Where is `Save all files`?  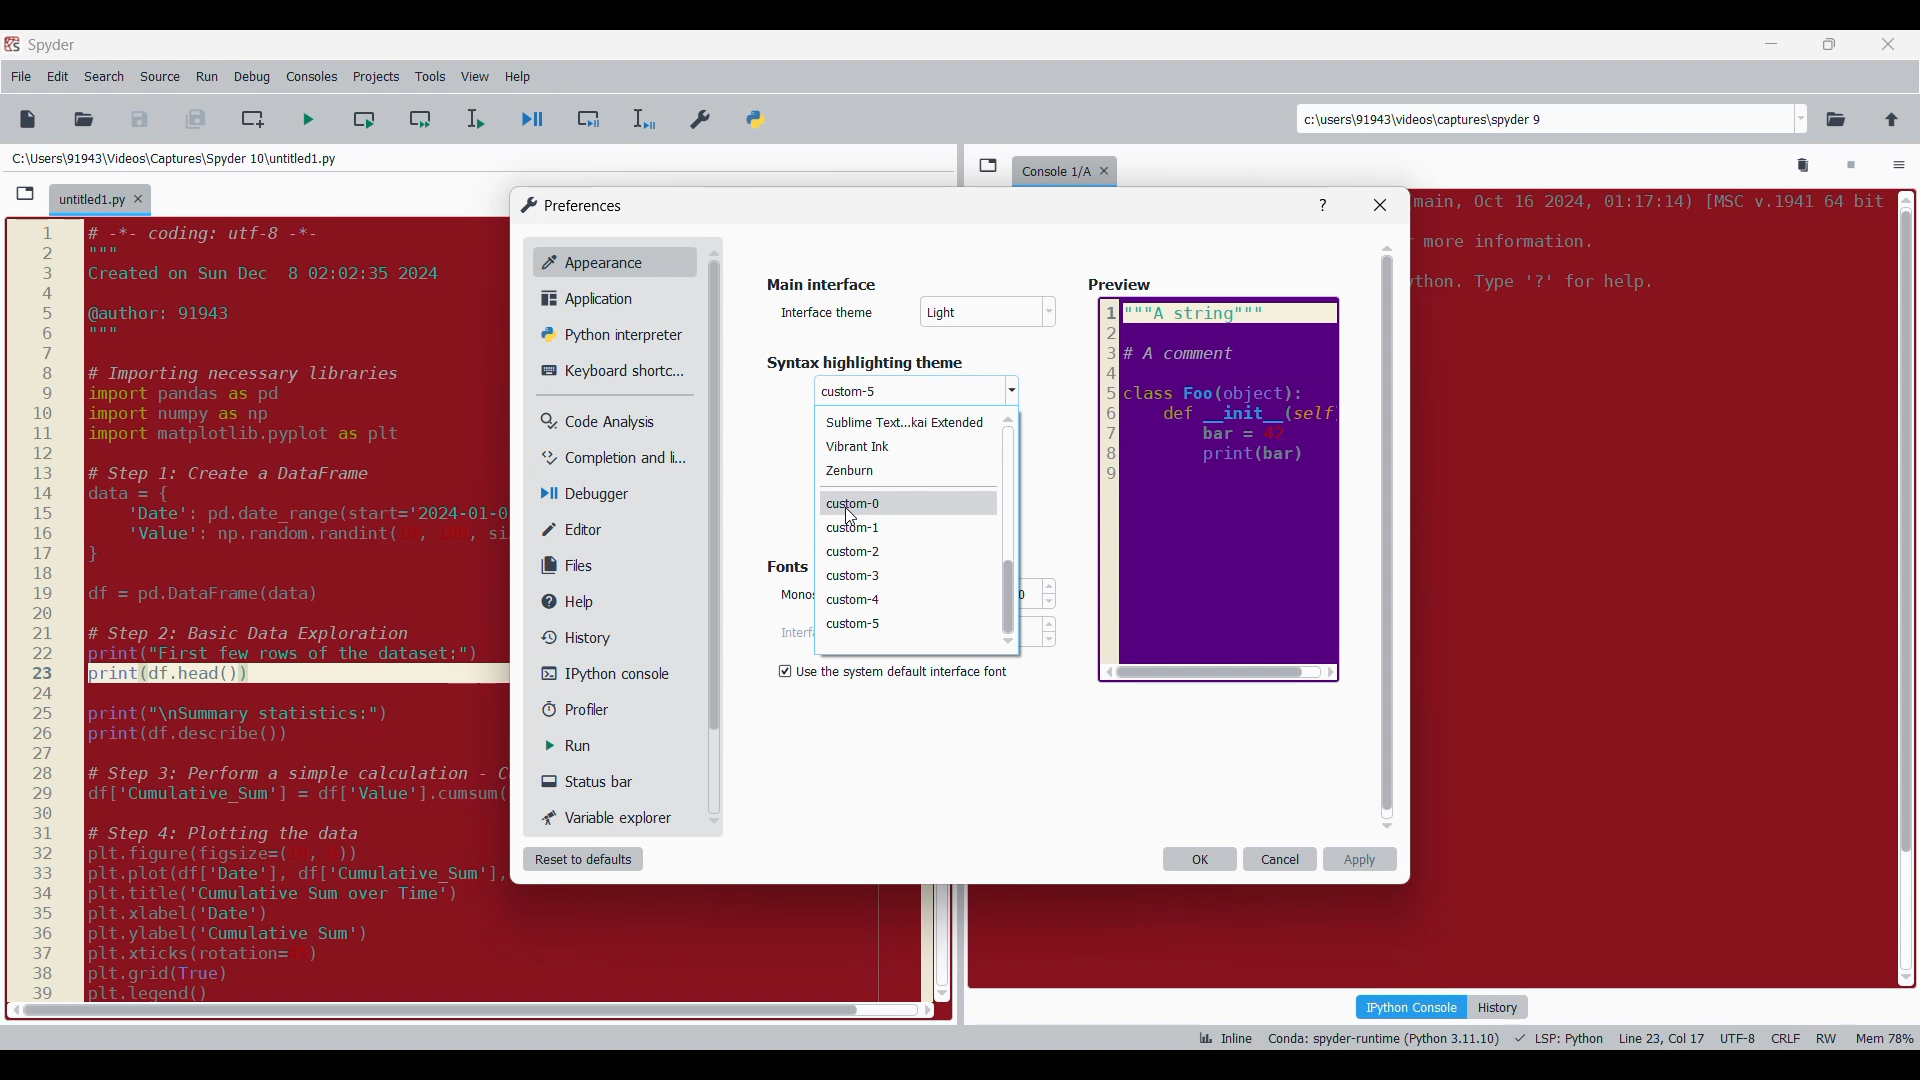 Save all files is located at coordinates (195, 119).